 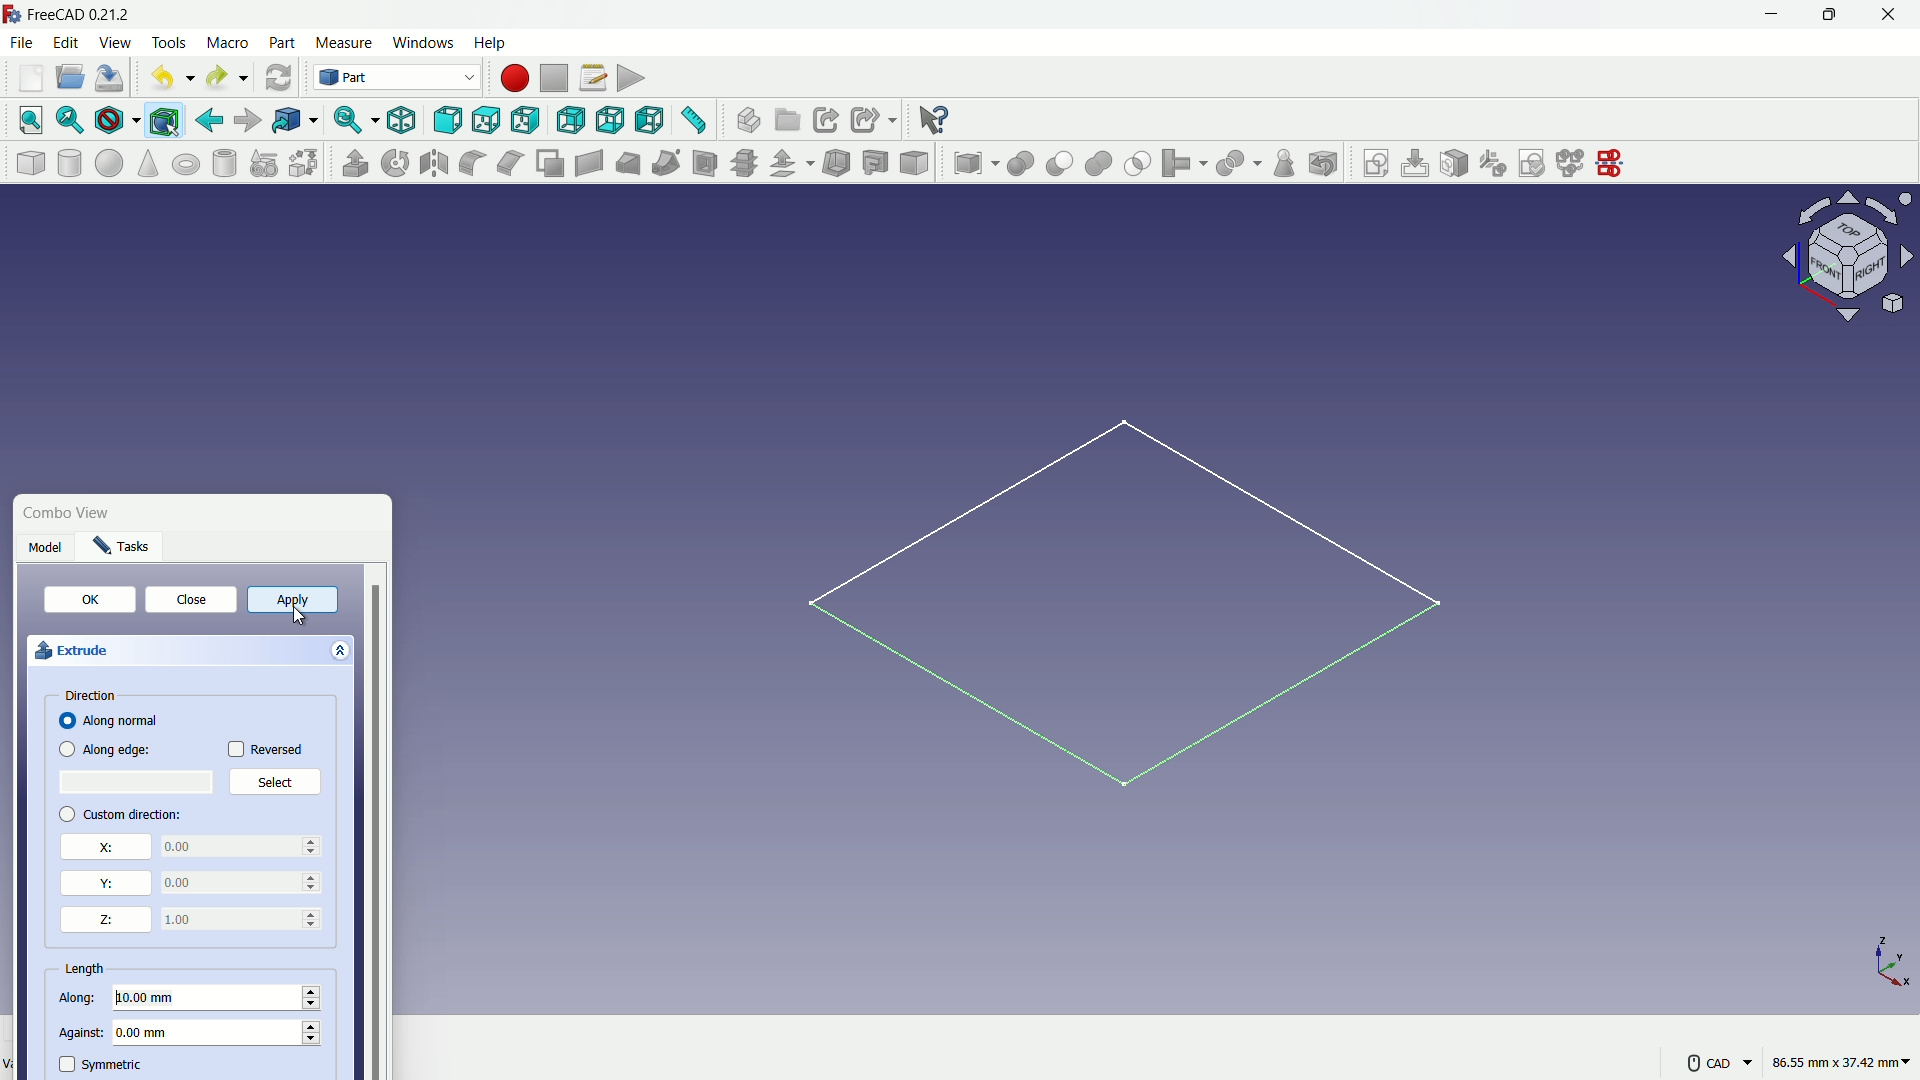 What do you see at coordinates (109, 162) in the screenshot?
I see `sphere` at bounding box center [109, 162].